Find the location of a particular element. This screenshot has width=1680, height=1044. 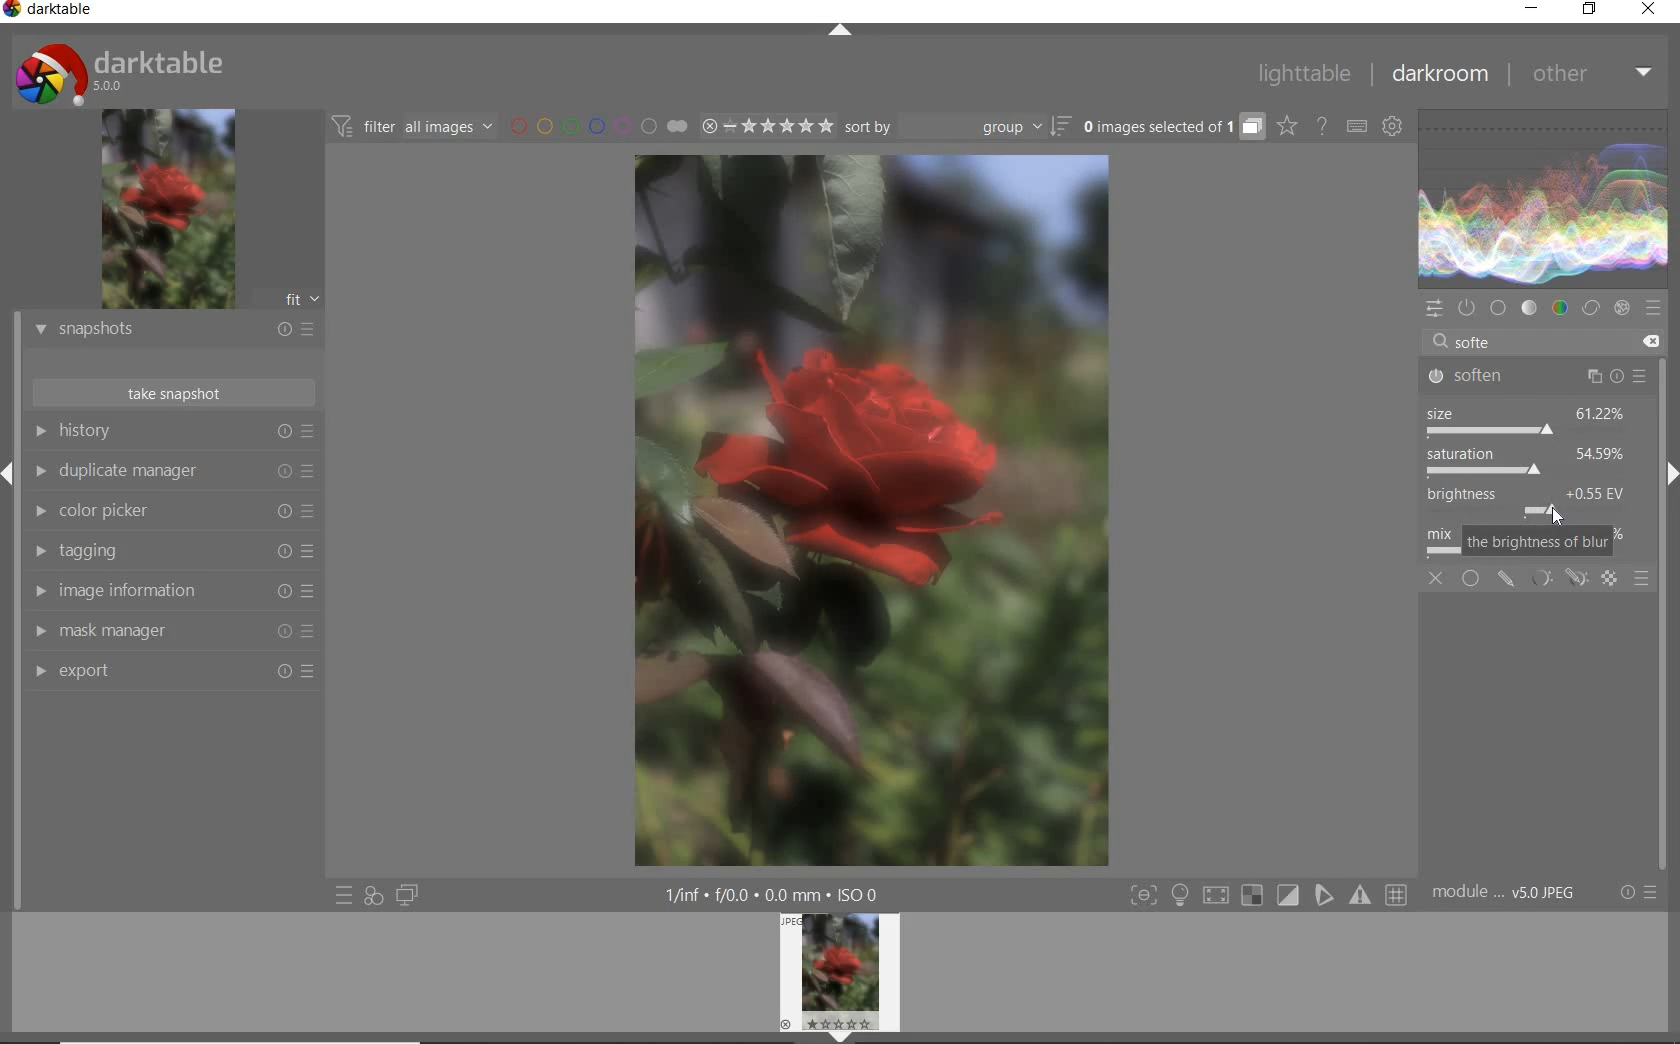

mask options is located at coordinates (1555, 579).